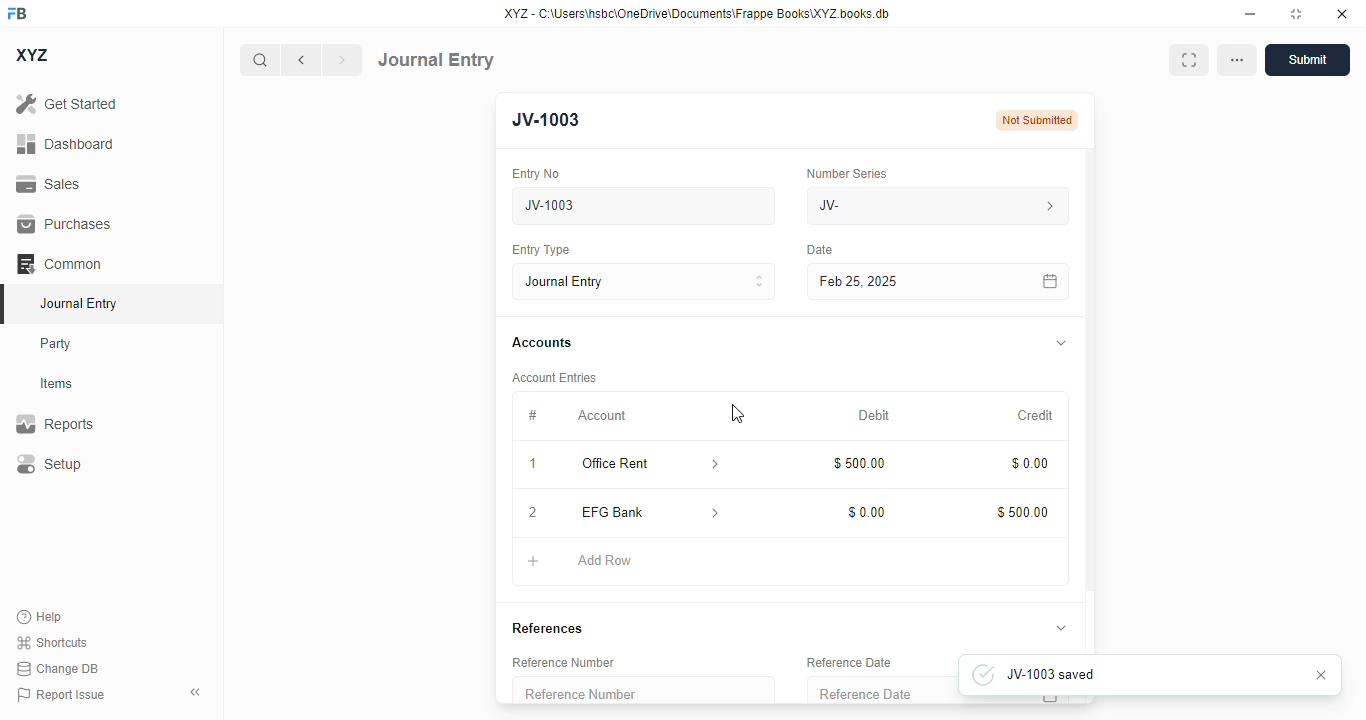  I want to click on accounts, so click(542, 343).